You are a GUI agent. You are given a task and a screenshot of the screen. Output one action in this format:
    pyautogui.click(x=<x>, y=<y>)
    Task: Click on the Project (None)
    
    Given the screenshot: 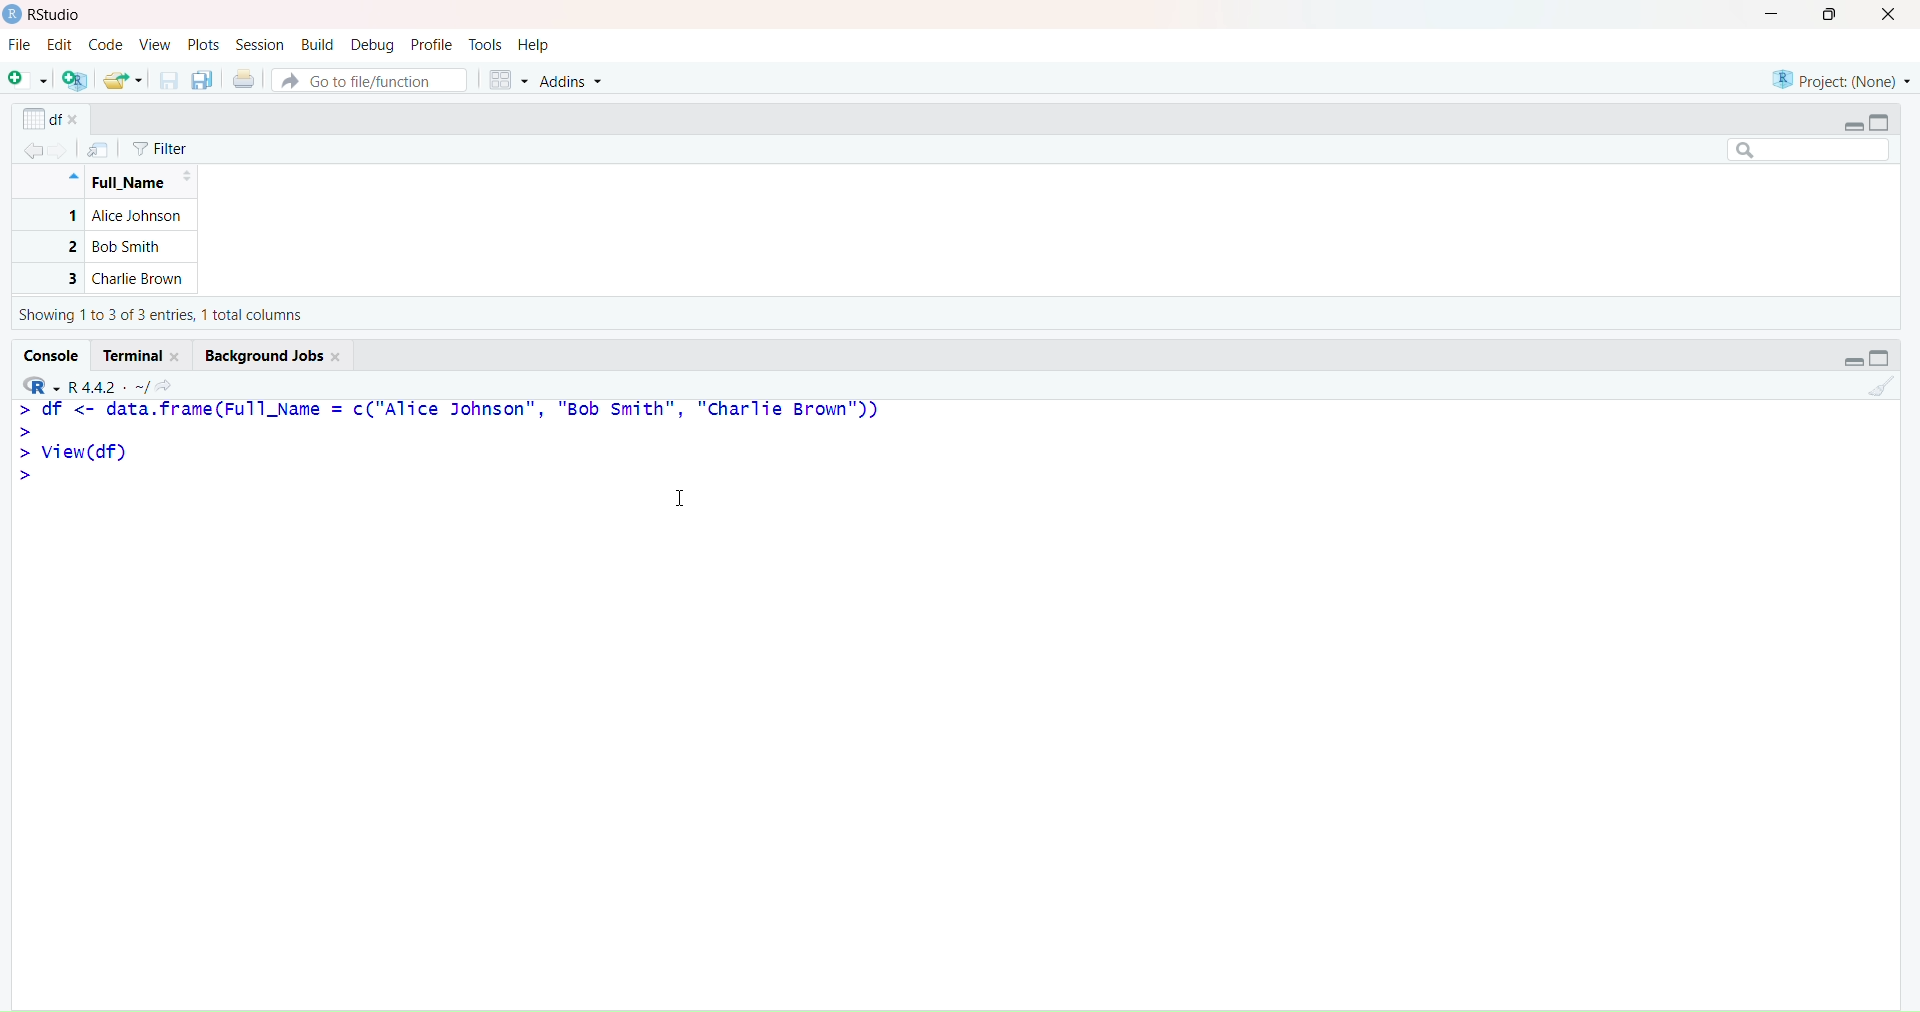 What is the action you would take?
    pyautogui.click(x=1840, y=73)
    